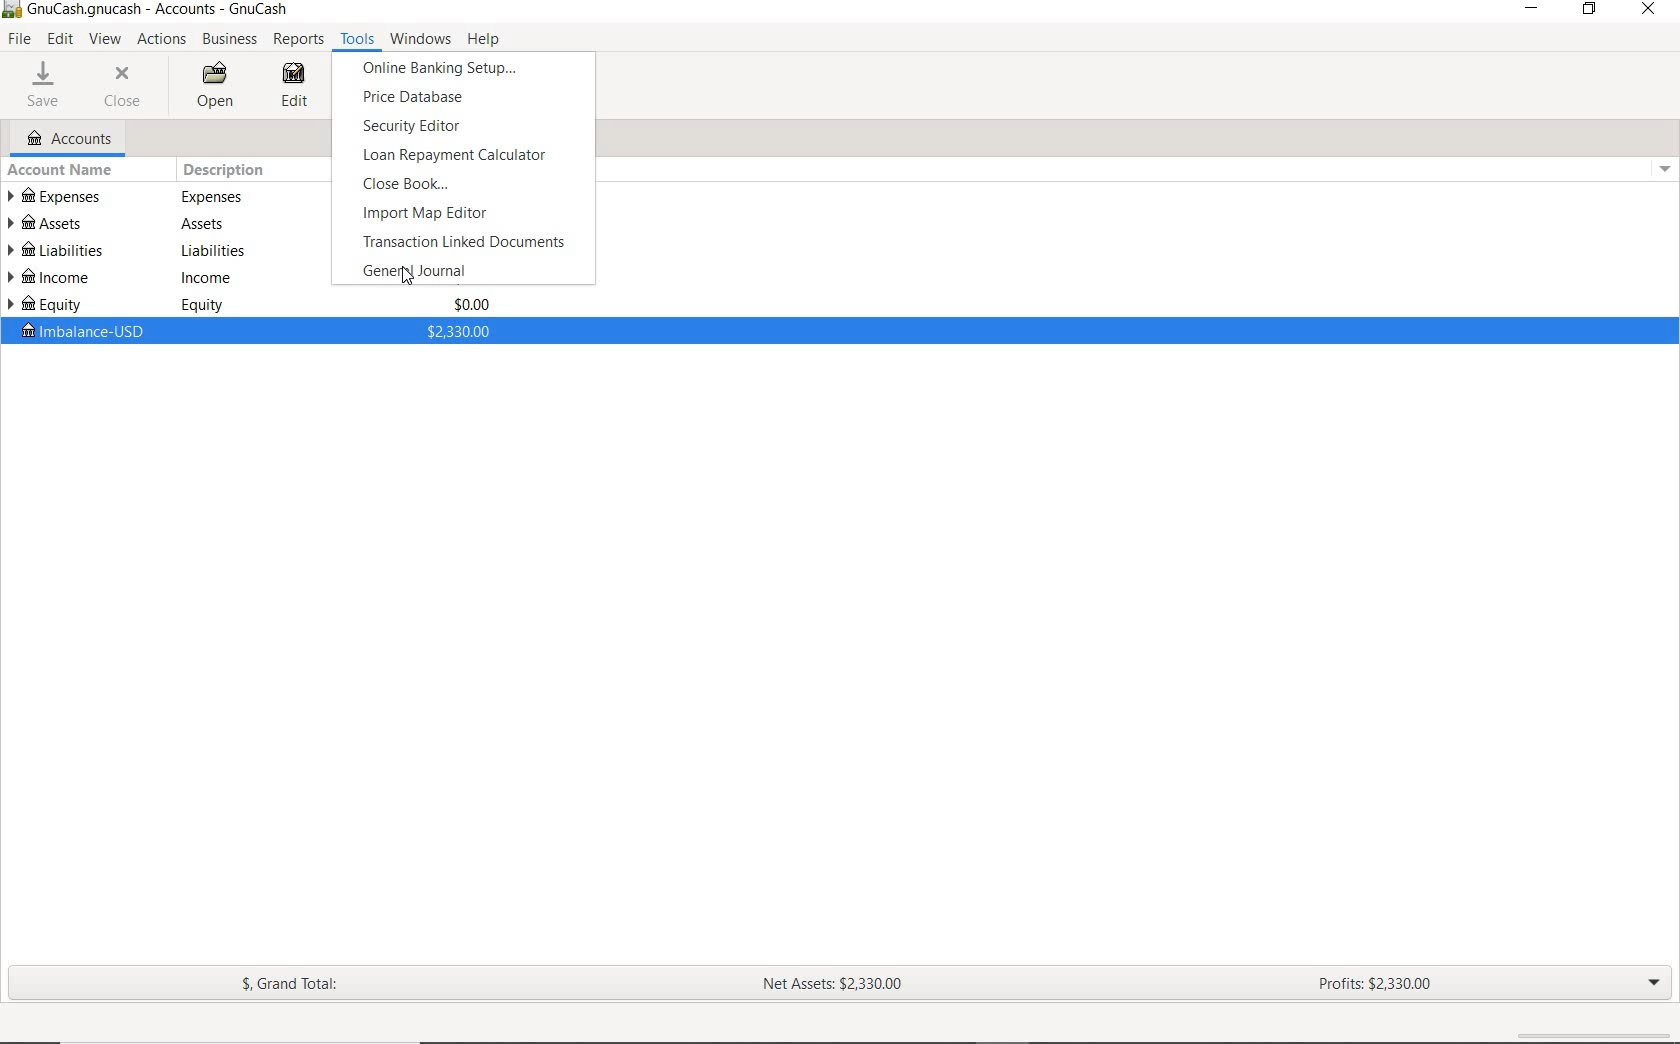 The image size is (1680, 1044). Describe the element at coordinates (1590, 9) in the screenshot. I see `RESTORE DOWN` at that location.